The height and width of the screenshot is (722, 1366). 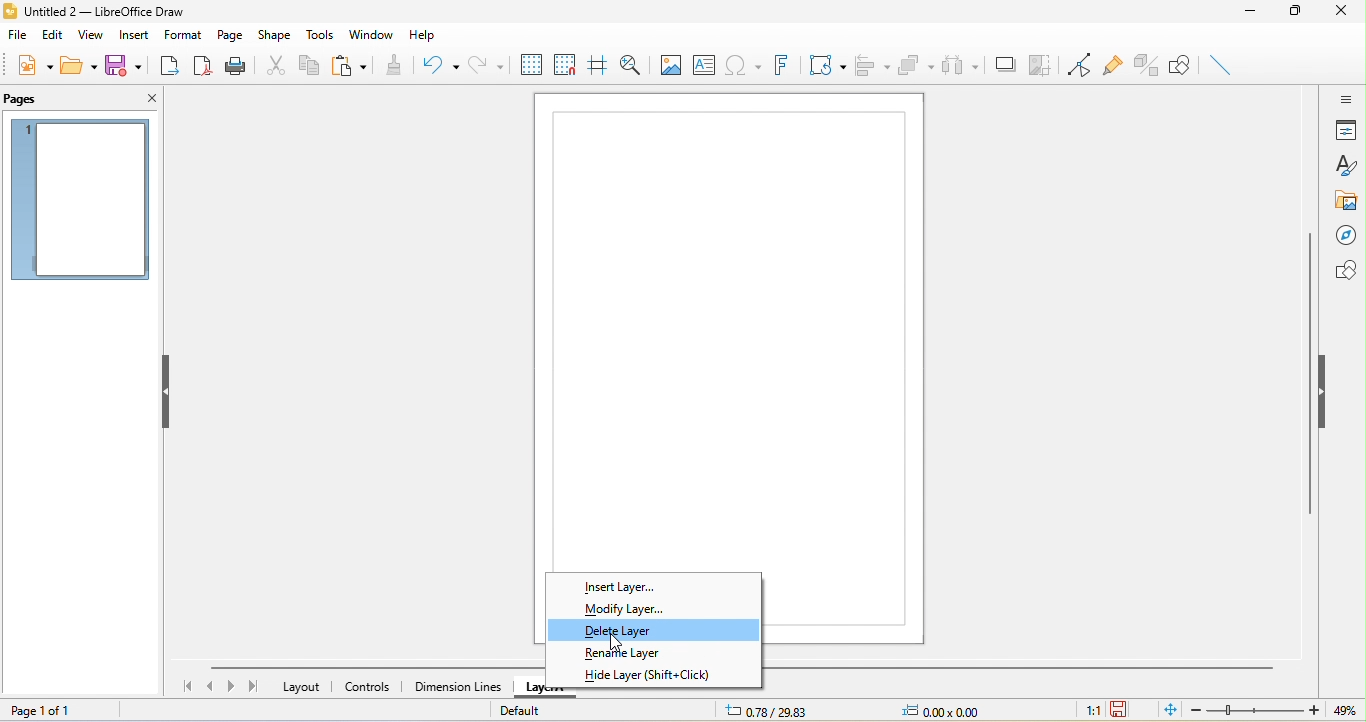 What do you see at coordinates (915, 65) in the screenshot?
I see `arrange` at bounding box center [915, 65].